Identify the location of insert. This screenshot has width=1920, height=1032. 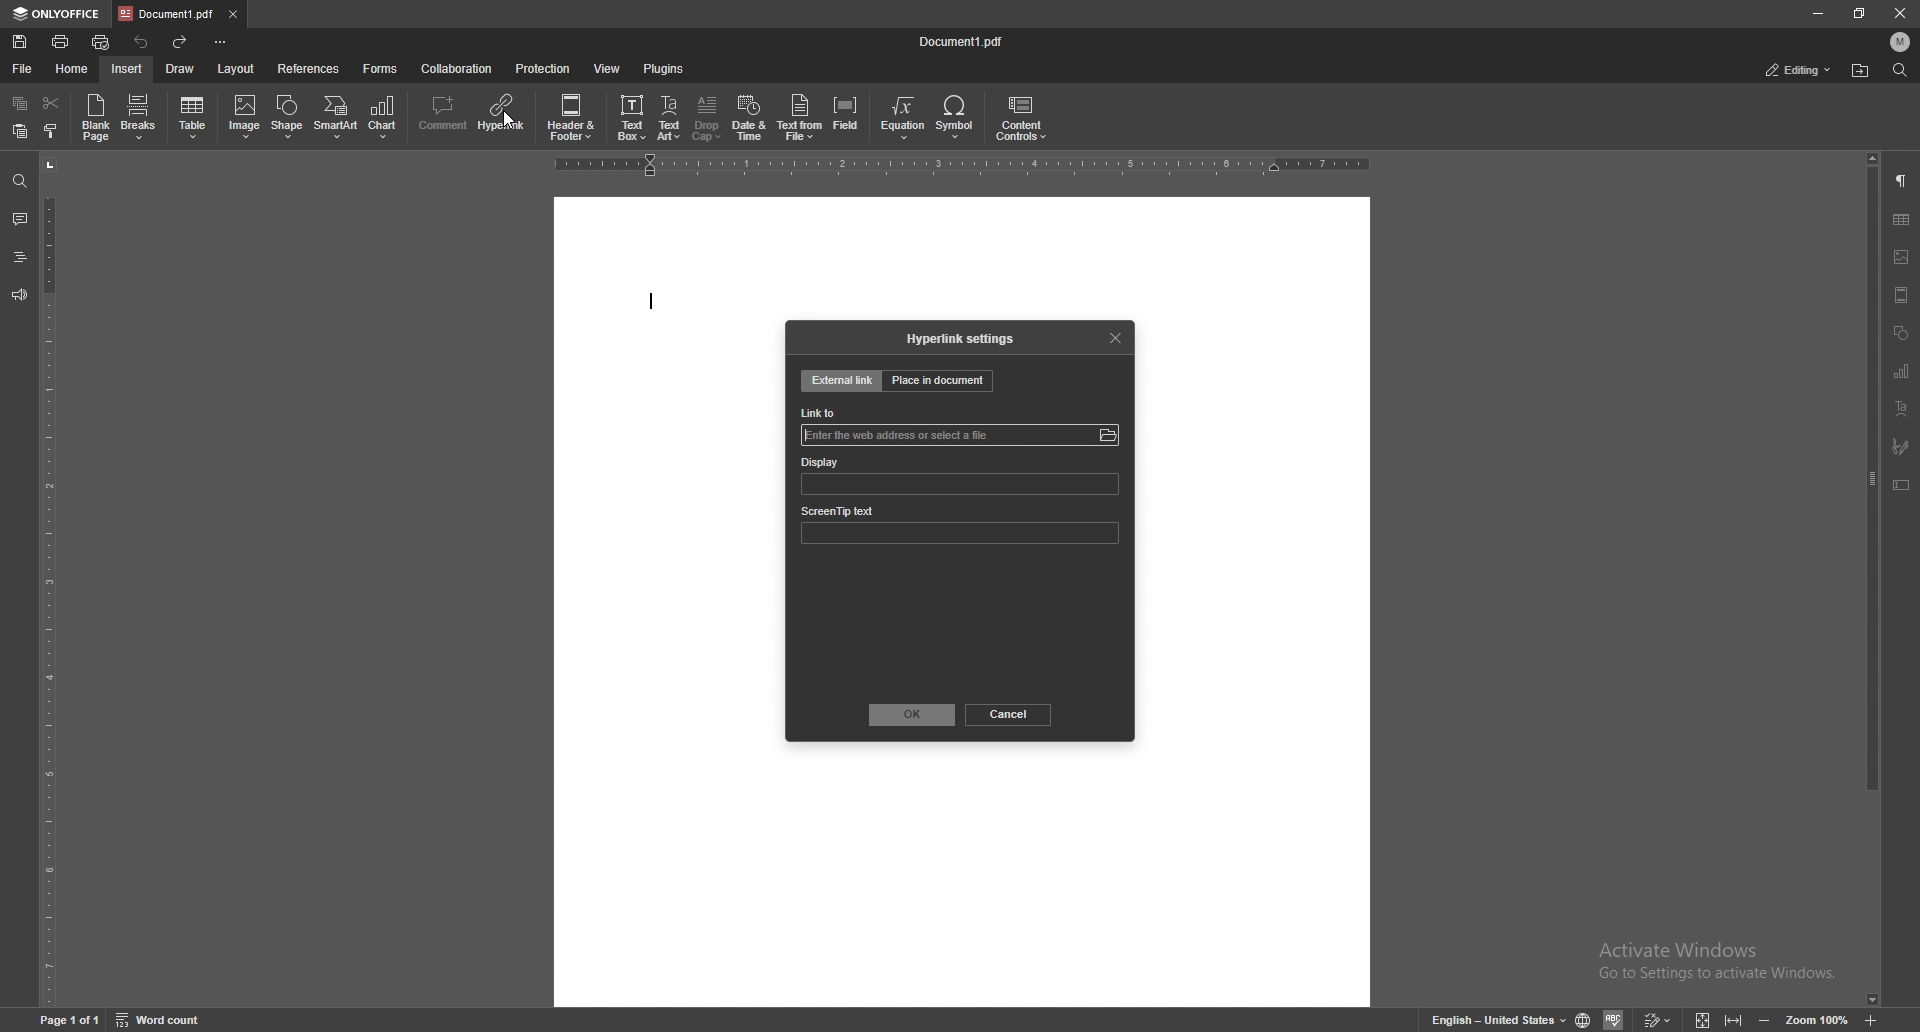
(129, 69).